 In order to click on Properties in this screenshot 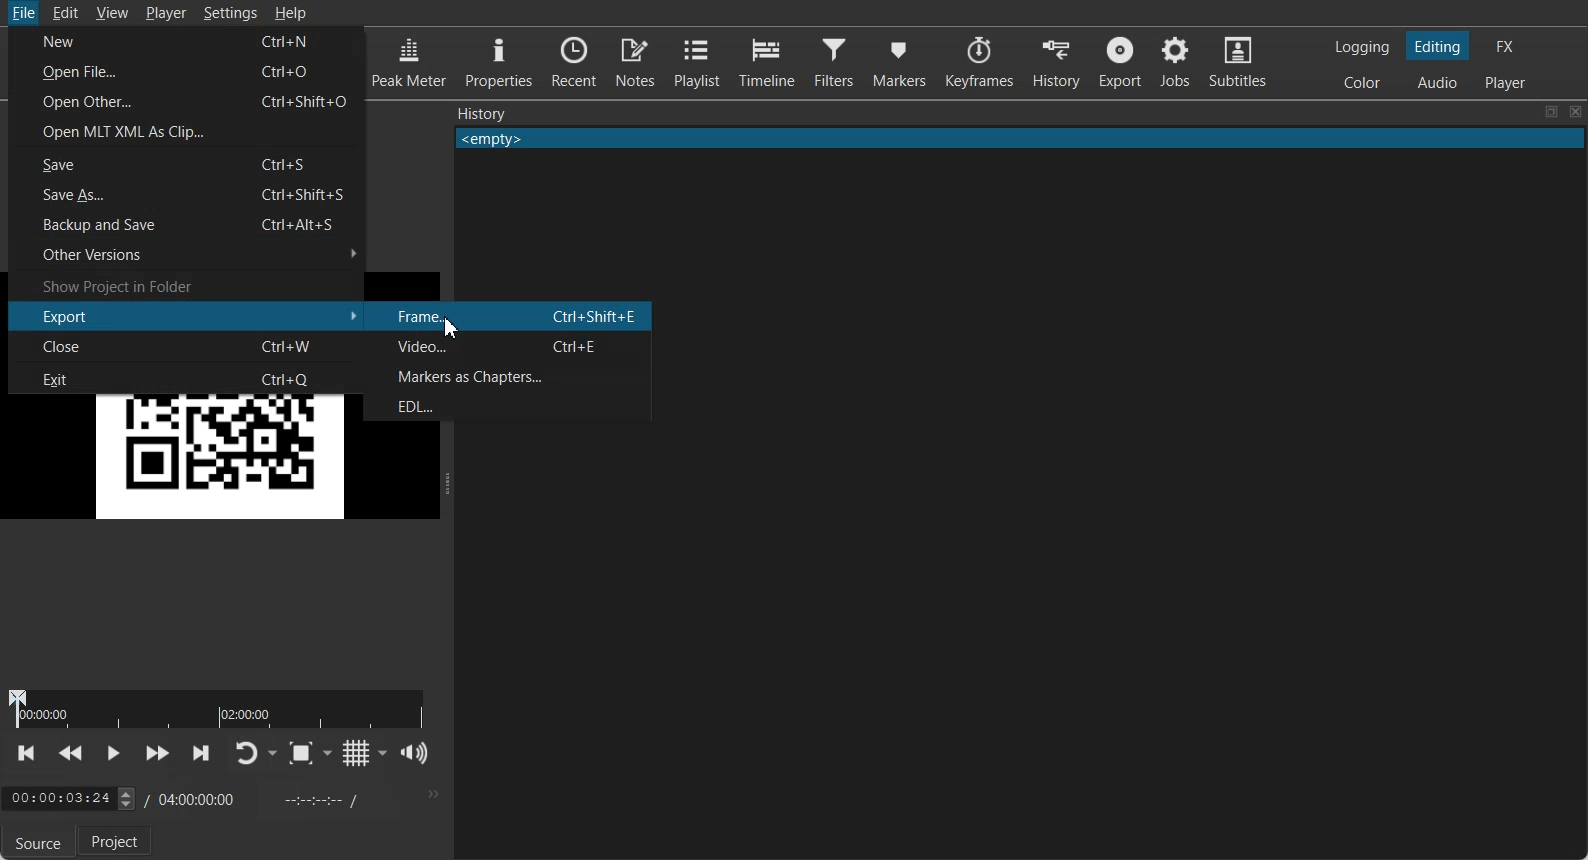, I will do `click(496, 61)`.